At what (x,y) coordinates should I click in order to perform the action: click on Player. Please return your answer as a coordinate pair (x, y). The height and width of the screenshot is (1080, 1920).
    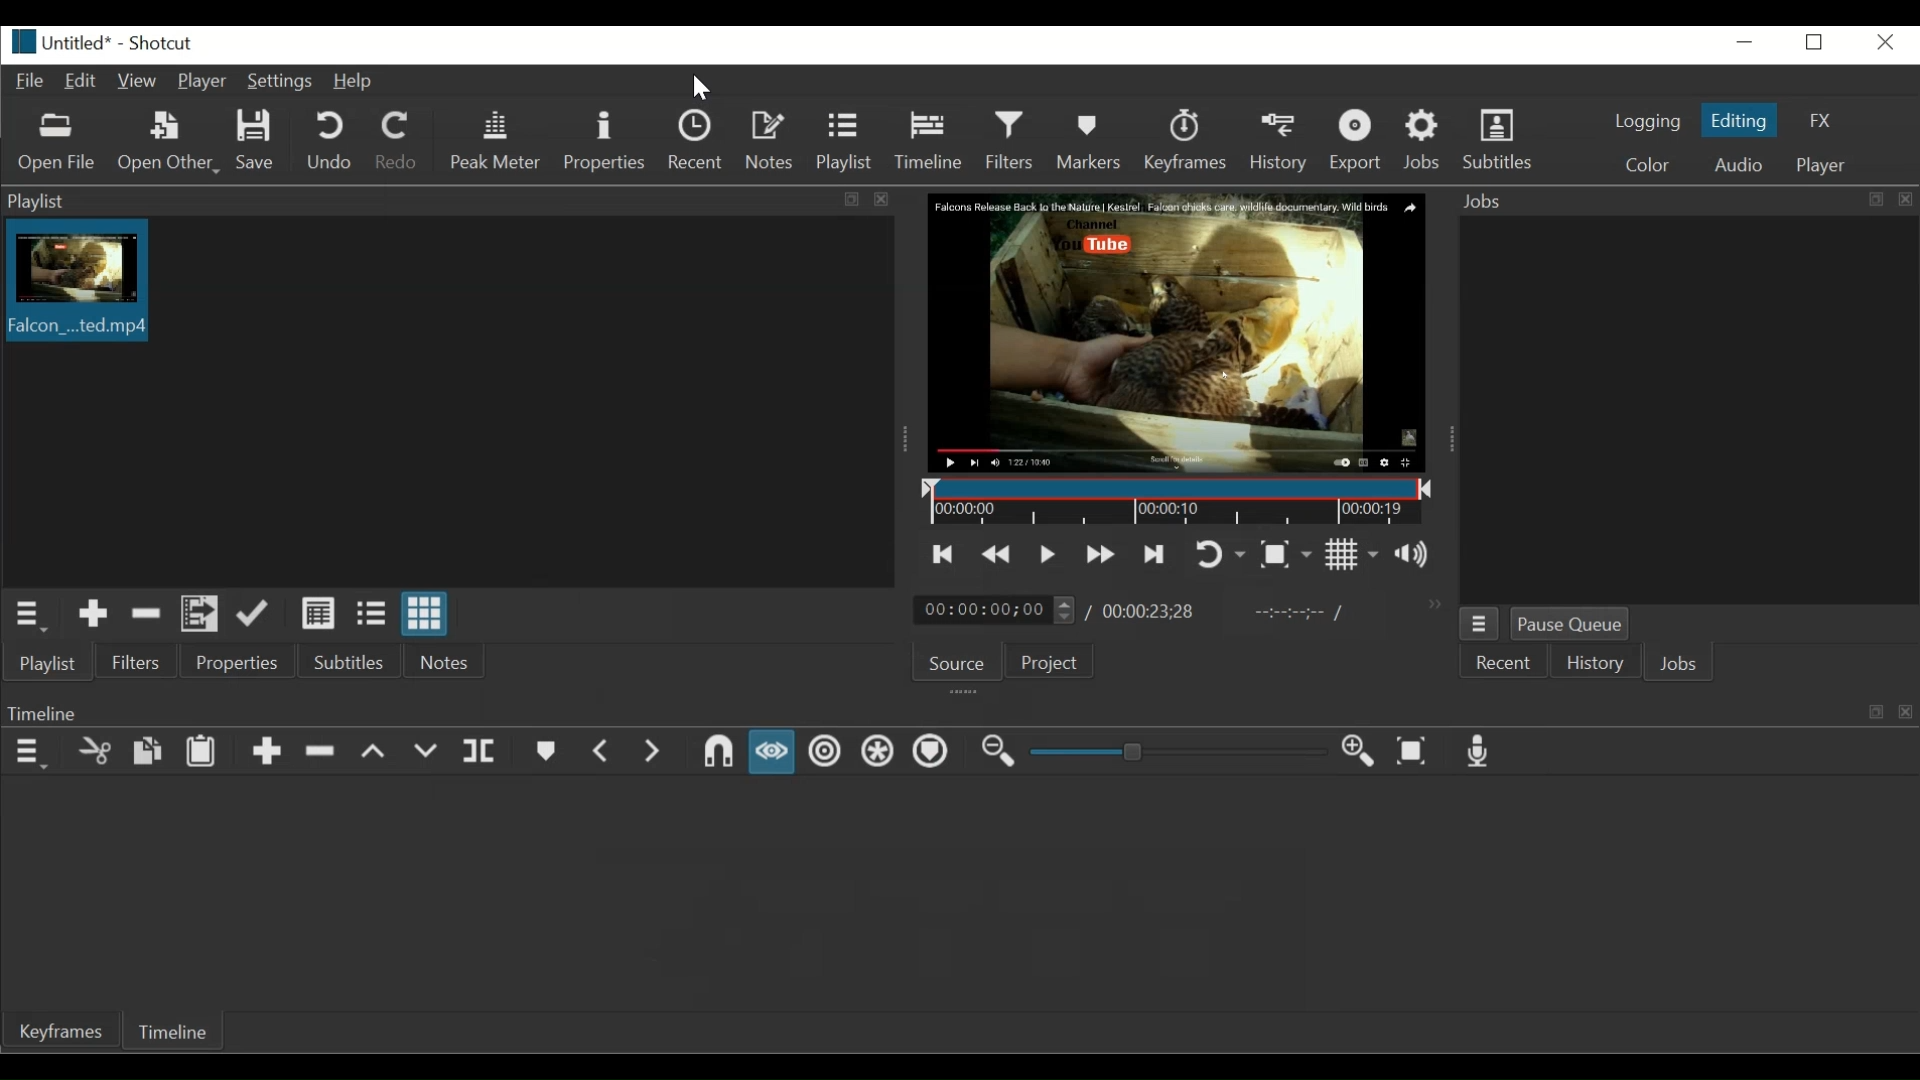
    Looking at the image, I should click on (1817, 164).